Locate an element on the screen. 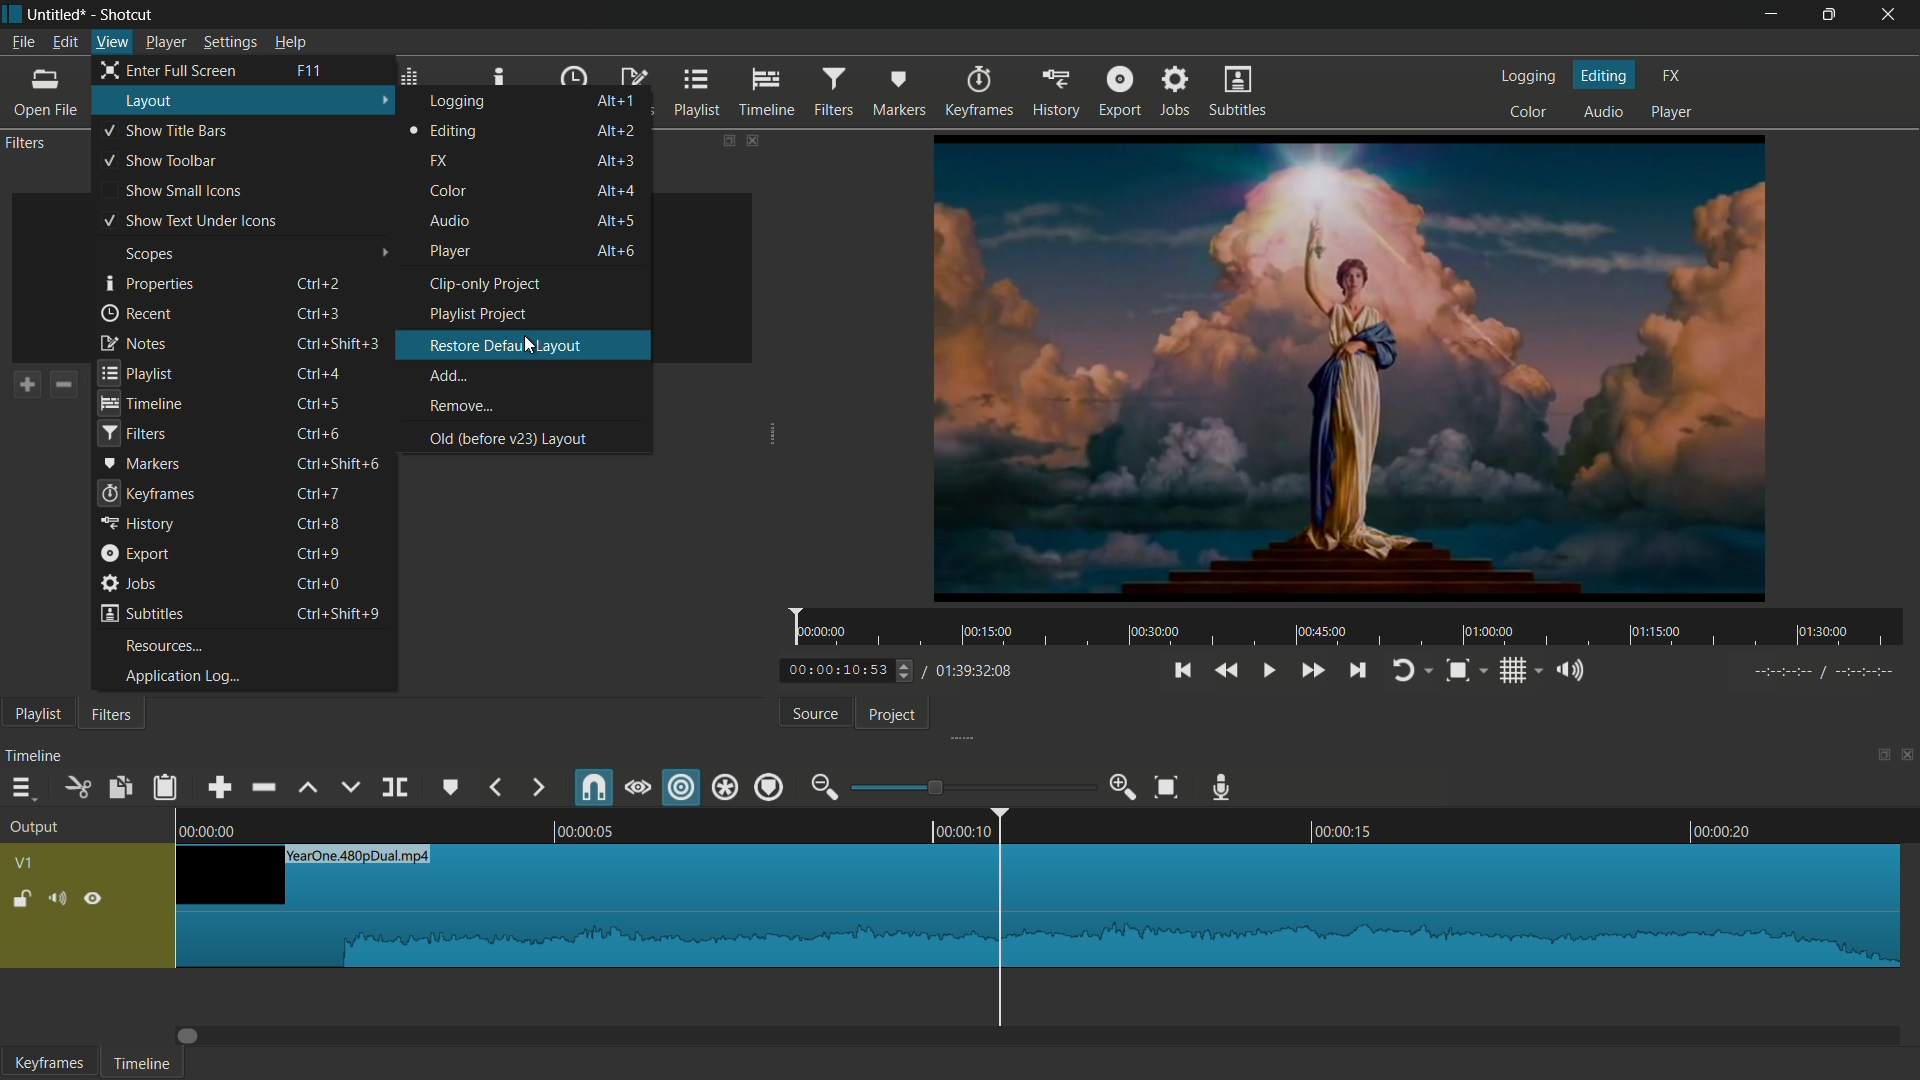 Image resolution: width=1920 pixels, height=1080 pixels. keyboard shortcut is located at coordinates (324, 372).